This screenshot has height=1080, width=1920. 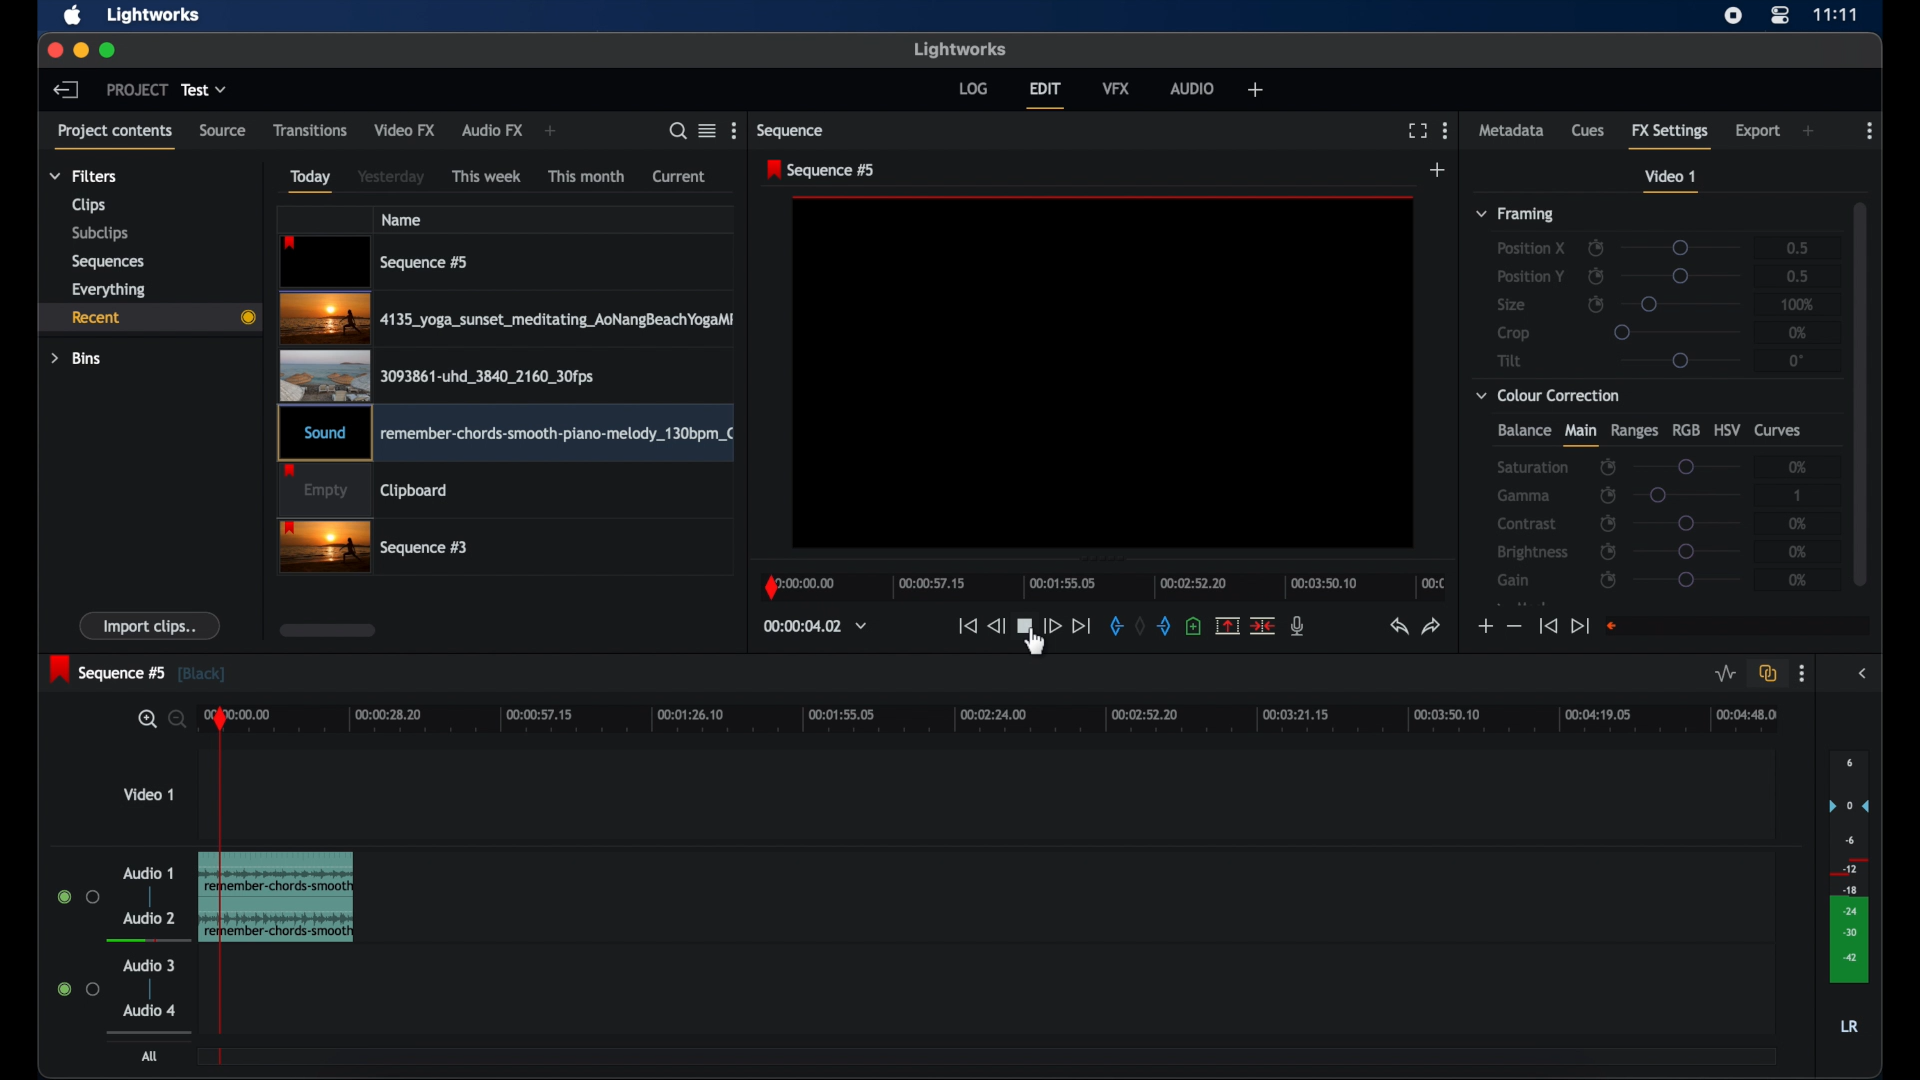 I want to click on in mark, so click(x=1111, y=626).